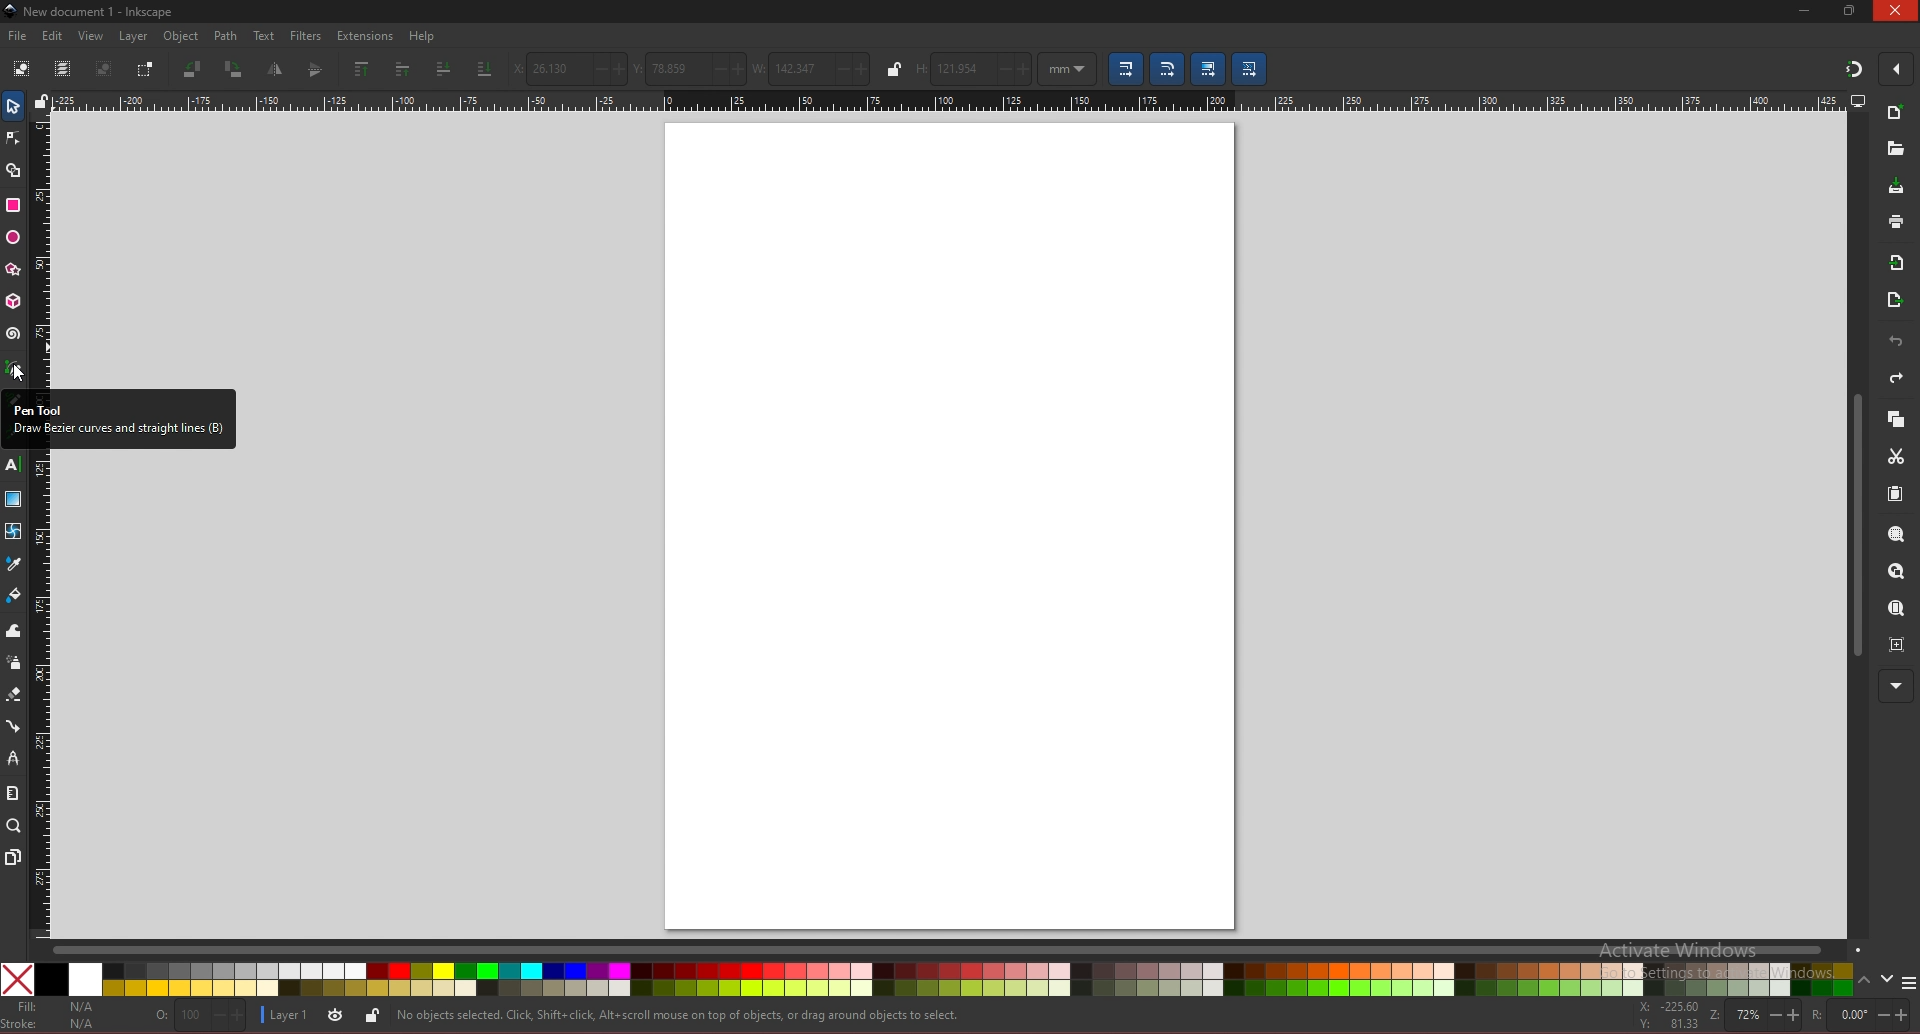  What do you see at coordinates (364, 37) in the screenshot?
I see `extensions` at bounding box center [364, 37].